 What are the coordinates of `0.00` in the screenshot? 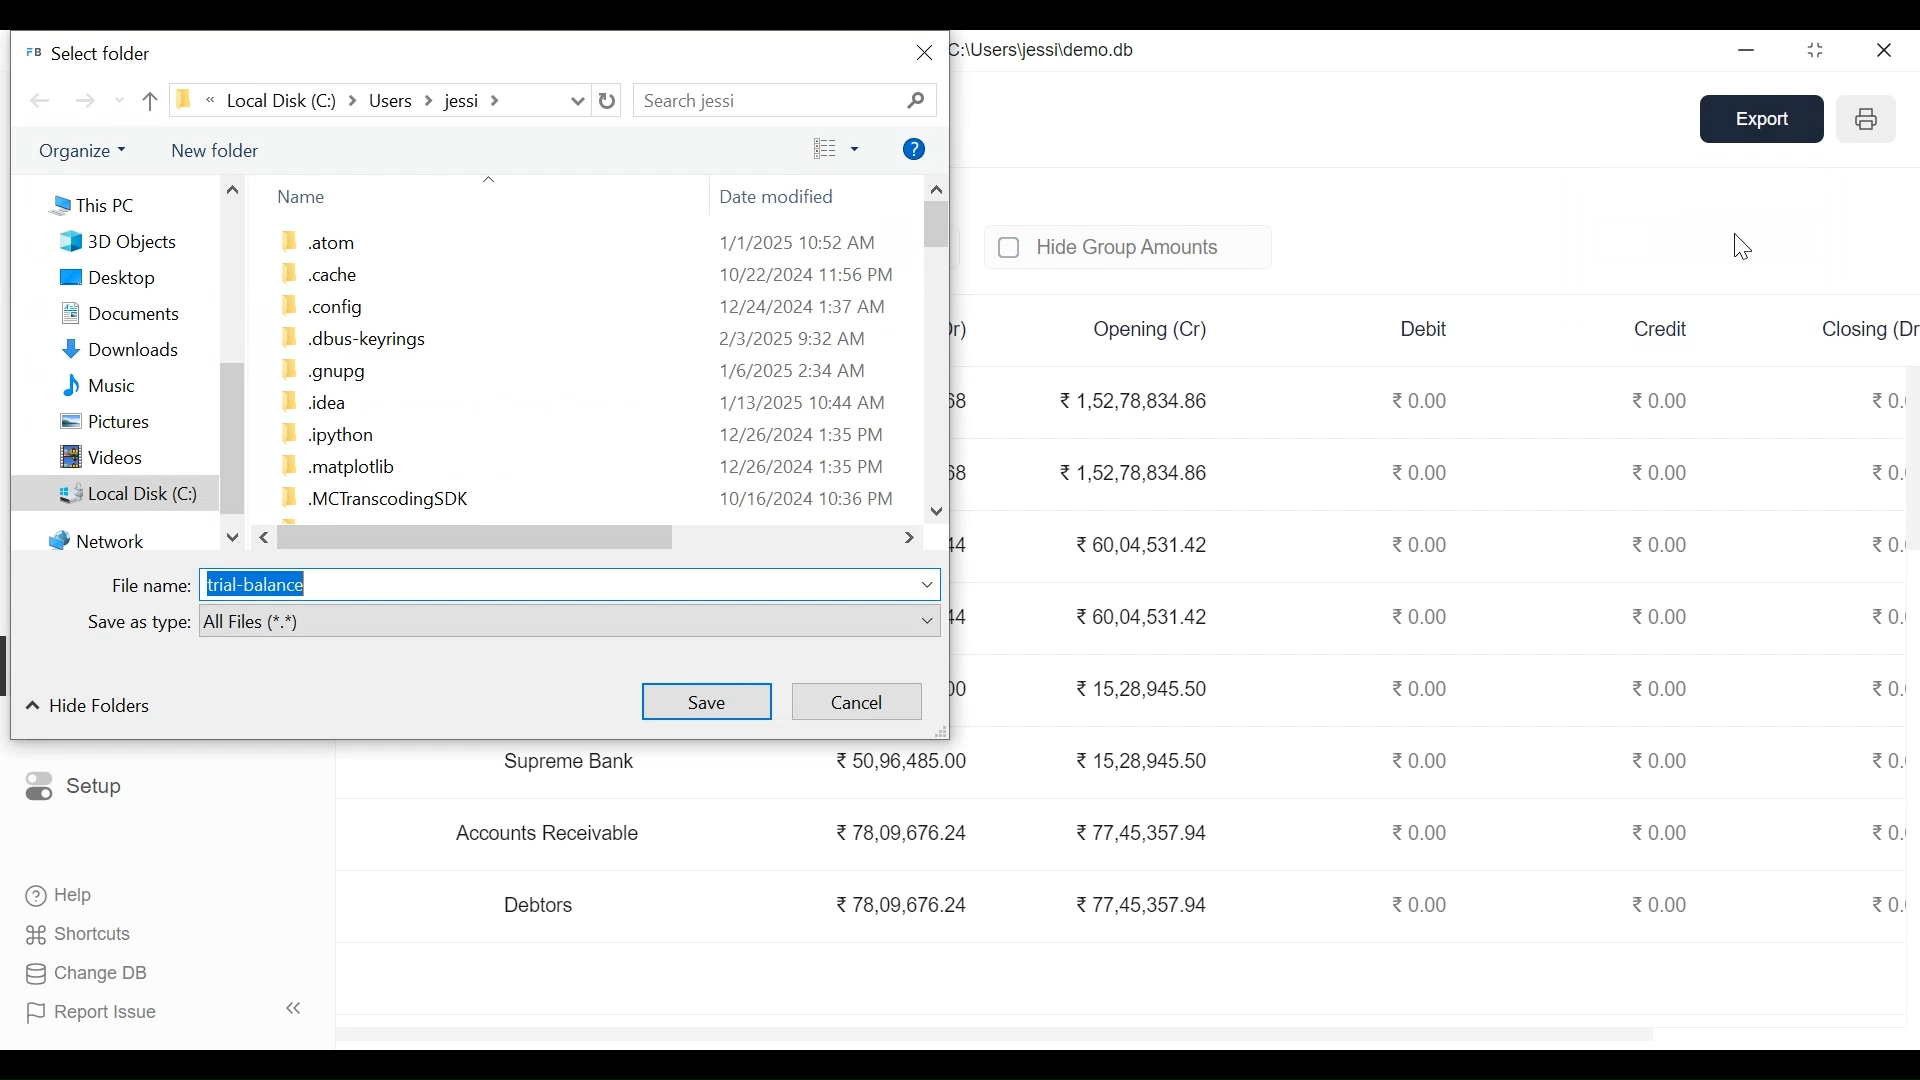 It's located at (1422, 400).